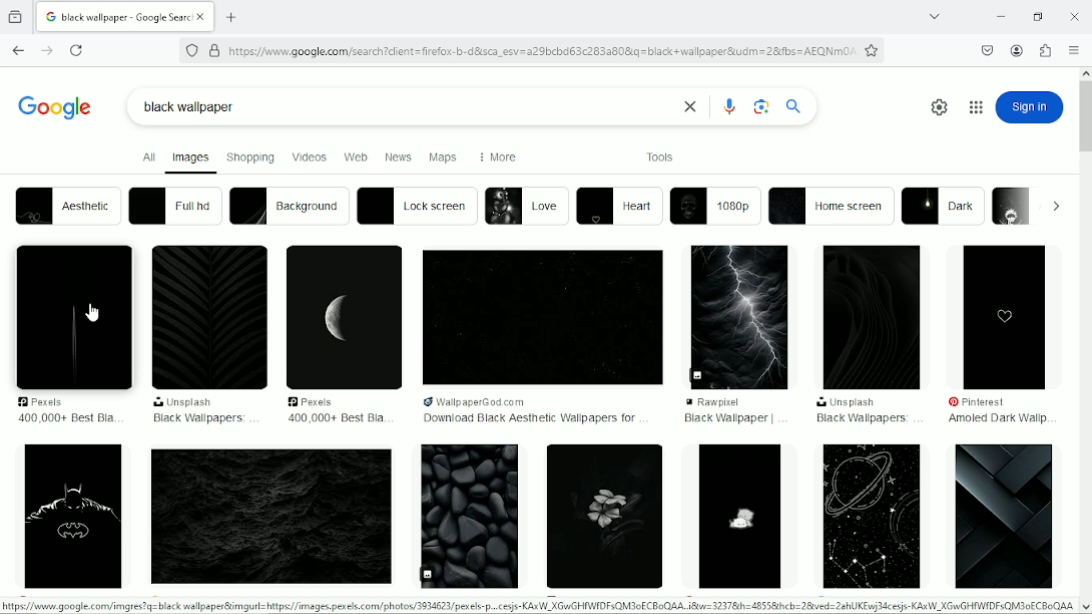 This screenshot has width=1092, height=614. Describe the element at coordinates (1006, 315) in the screenshot. I see `black image` at that location.